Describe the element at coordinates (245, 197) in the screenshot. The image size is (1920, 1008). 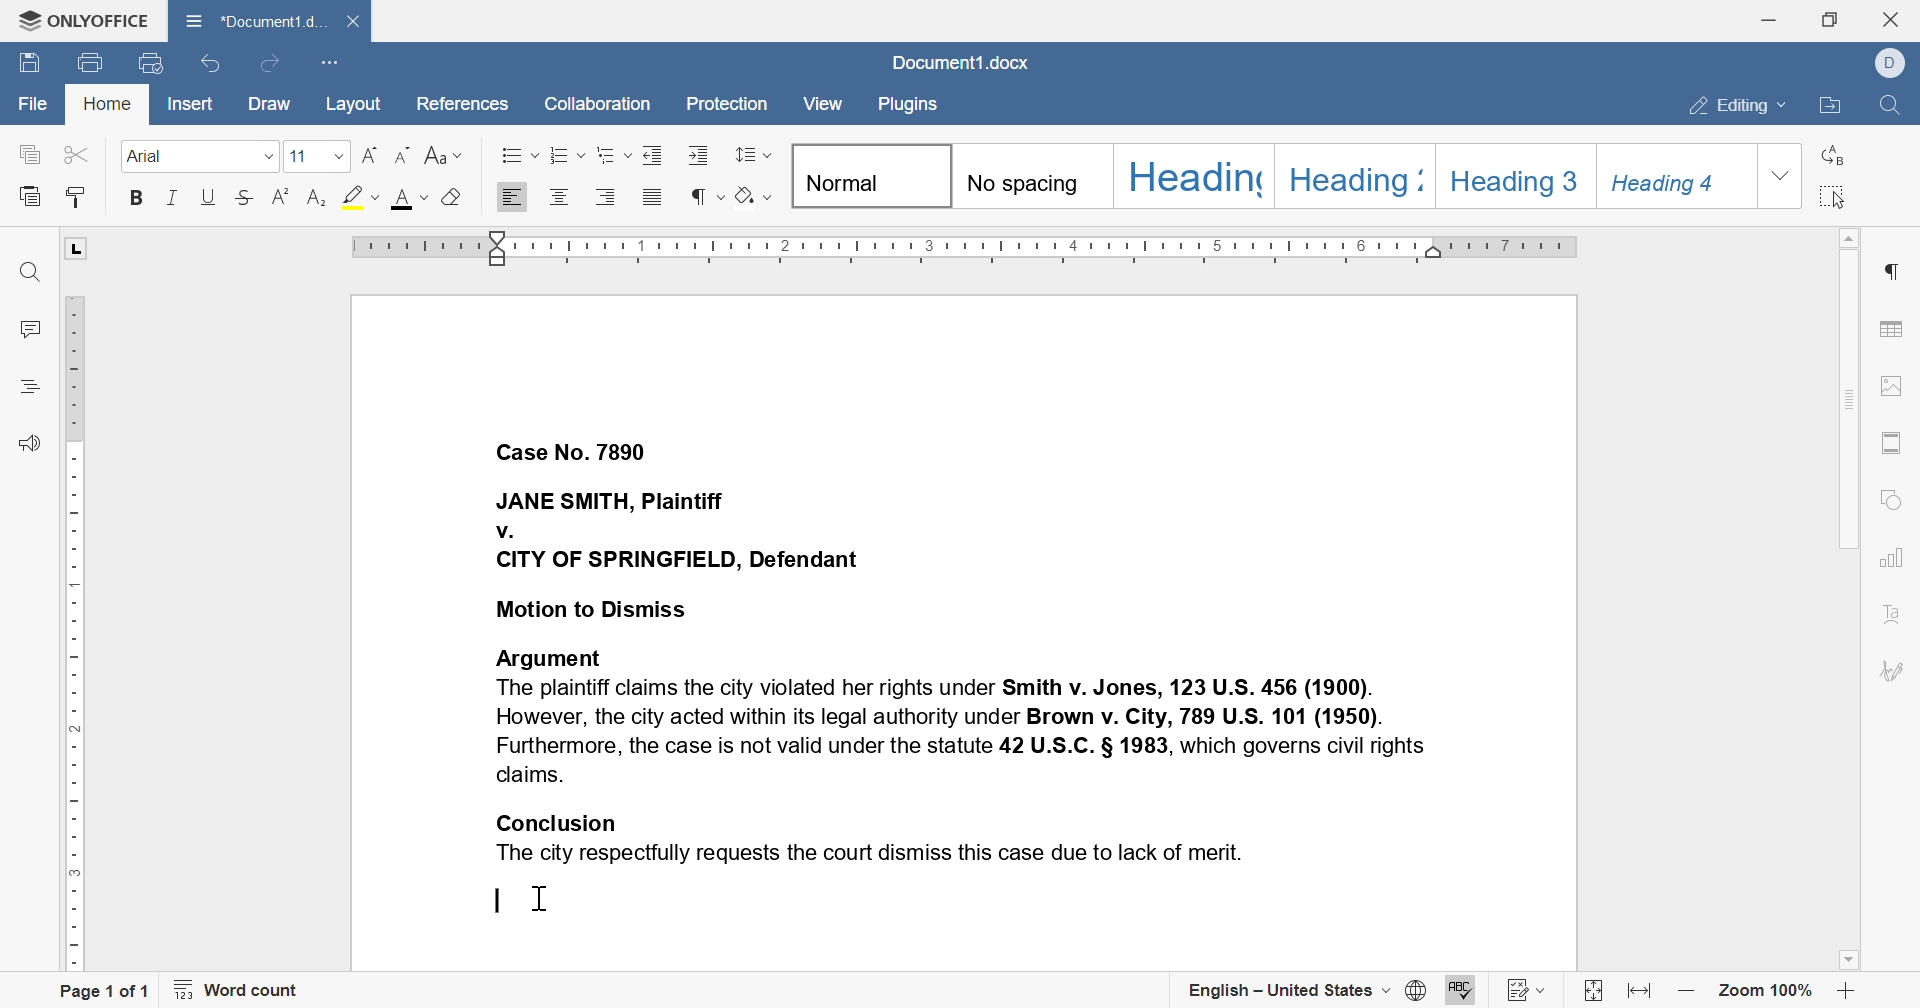
I see `strikethrough` at that location.